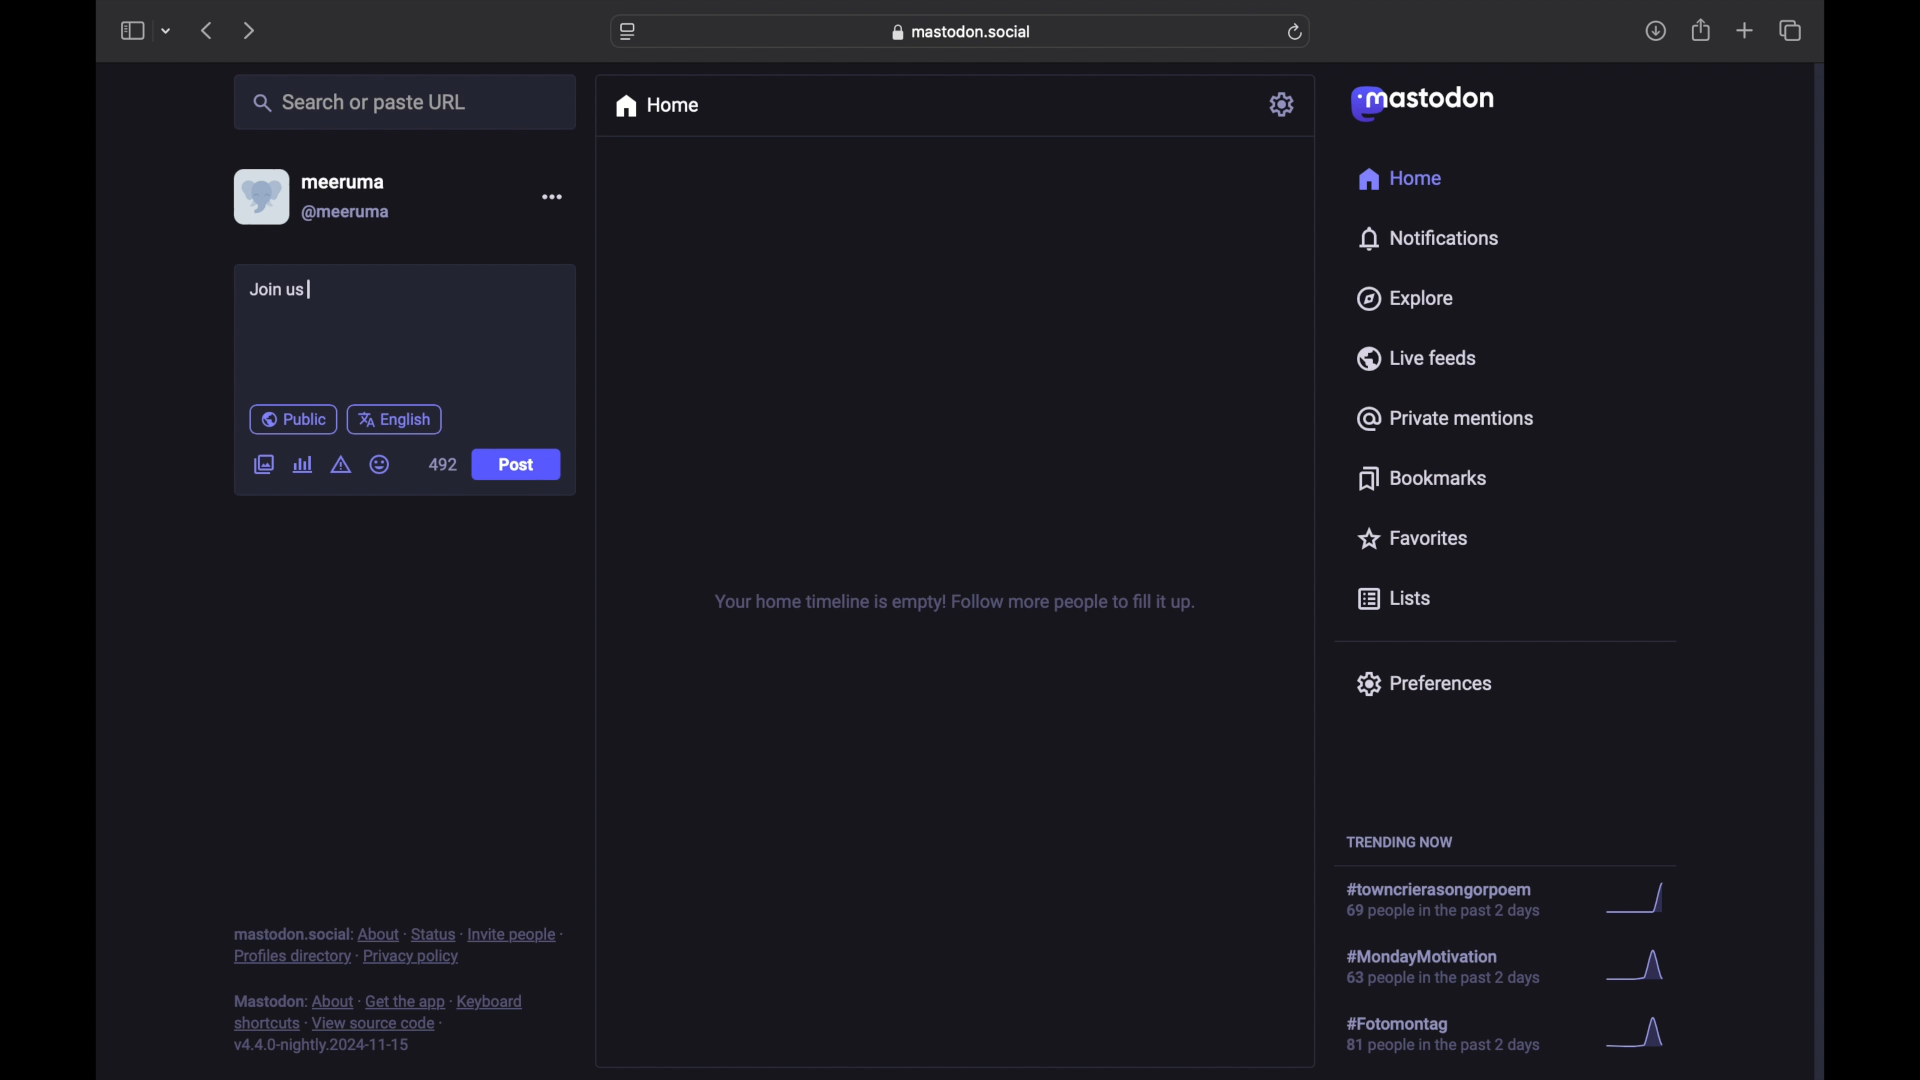 This screenshot has width=1920, height=1080. Describe the element at coordinates (340, 465) in the screenshot. I see `add content warning` at that location.